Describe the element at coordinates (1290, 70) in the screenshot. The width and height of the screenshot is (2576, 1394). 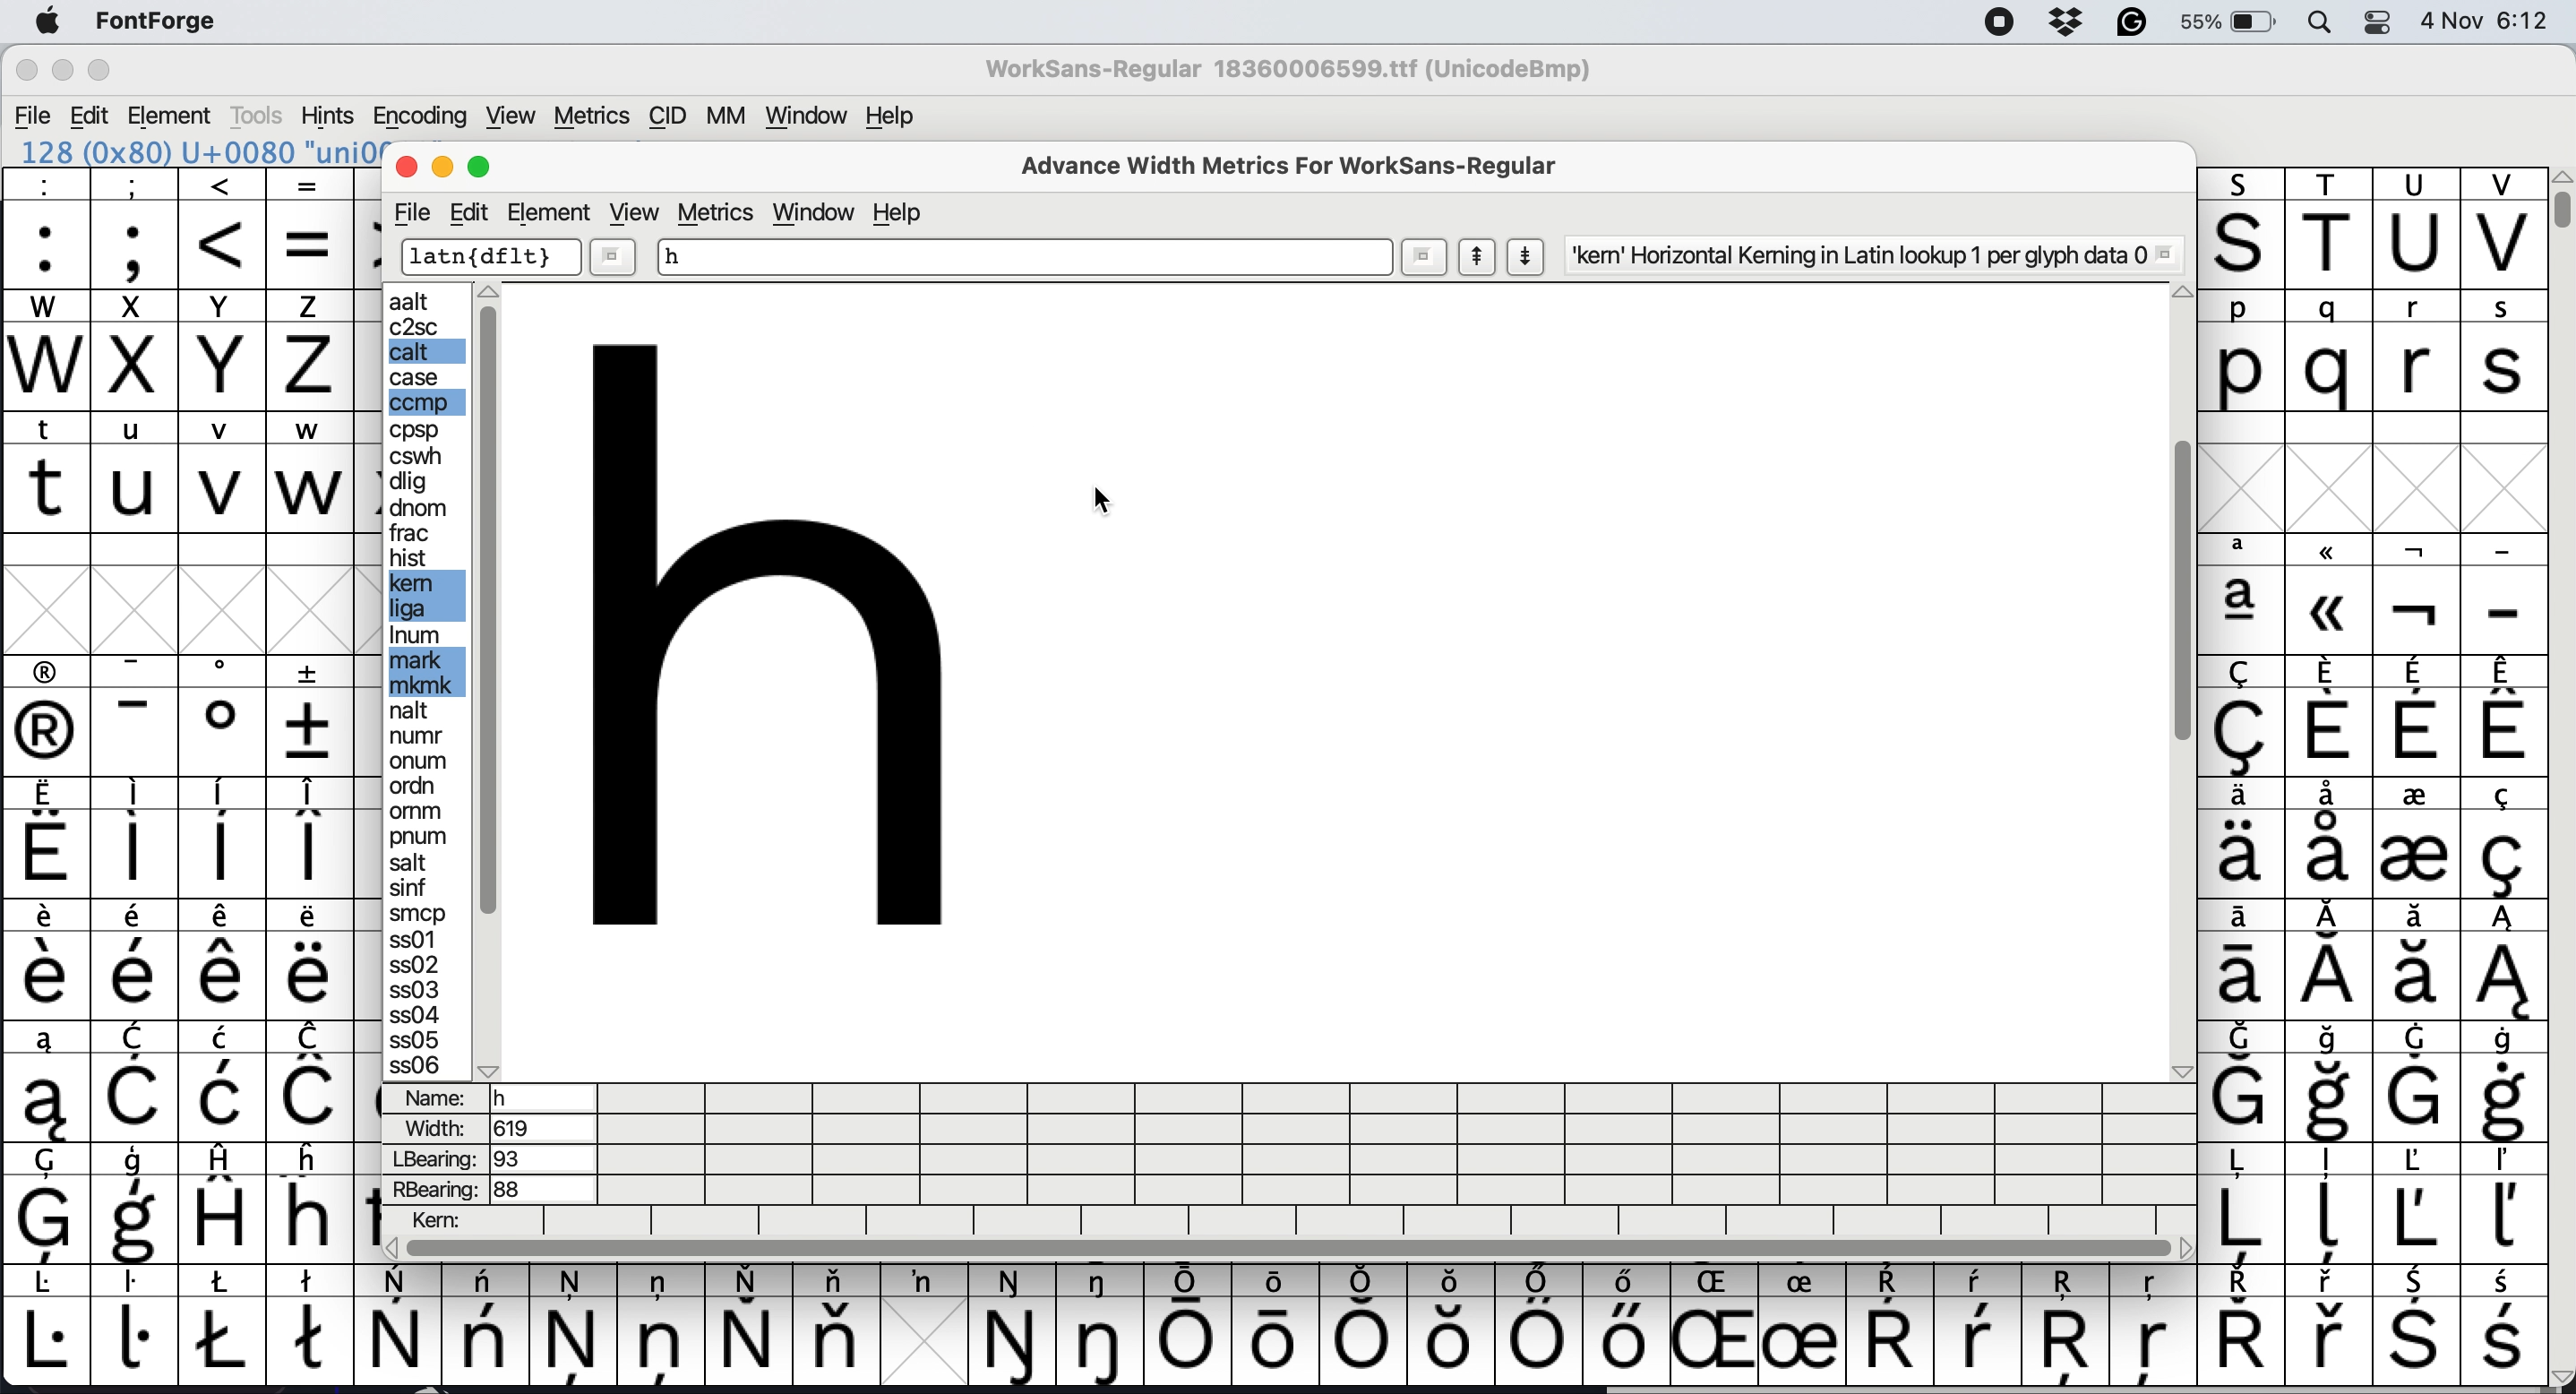
I see `WorkSans-Regular 18360006599.ttf (UnicodeBmp)` at that location.